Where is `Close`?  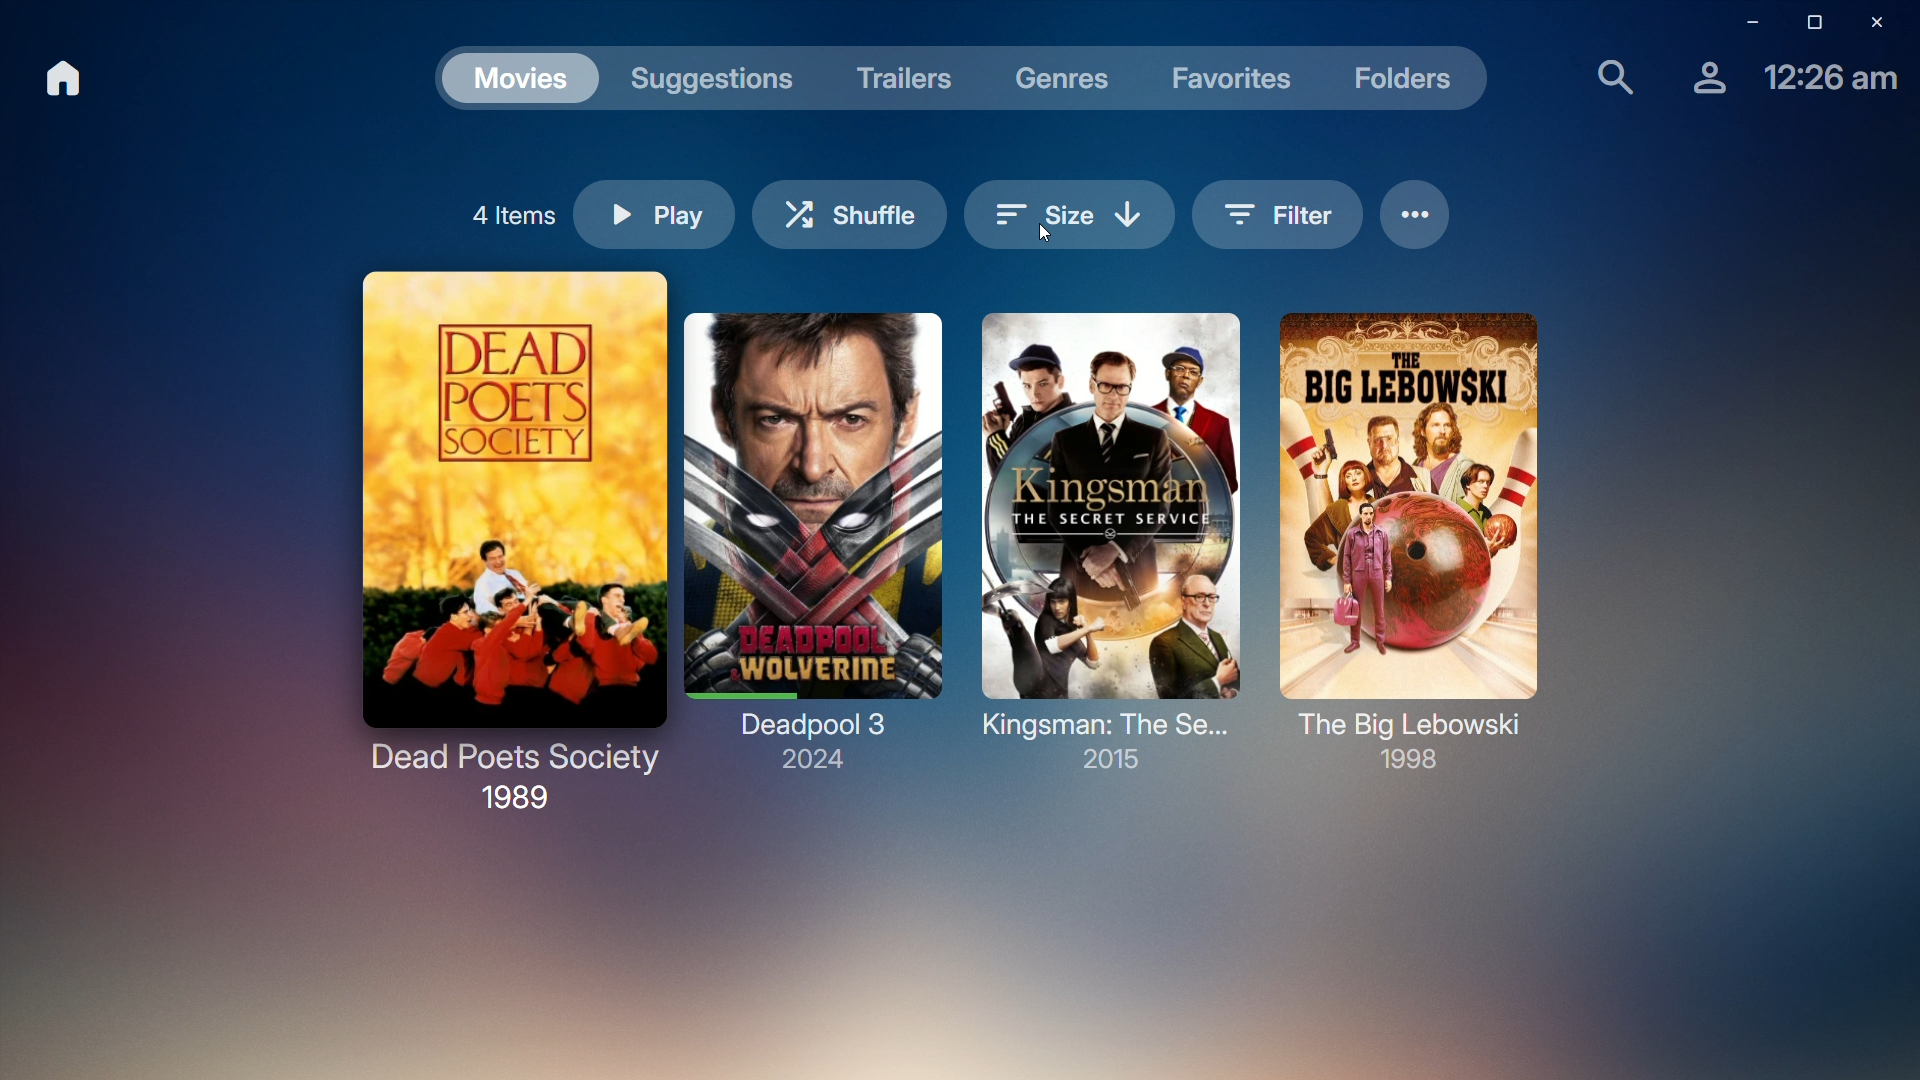
Close is located at coordinates (1885, 23).